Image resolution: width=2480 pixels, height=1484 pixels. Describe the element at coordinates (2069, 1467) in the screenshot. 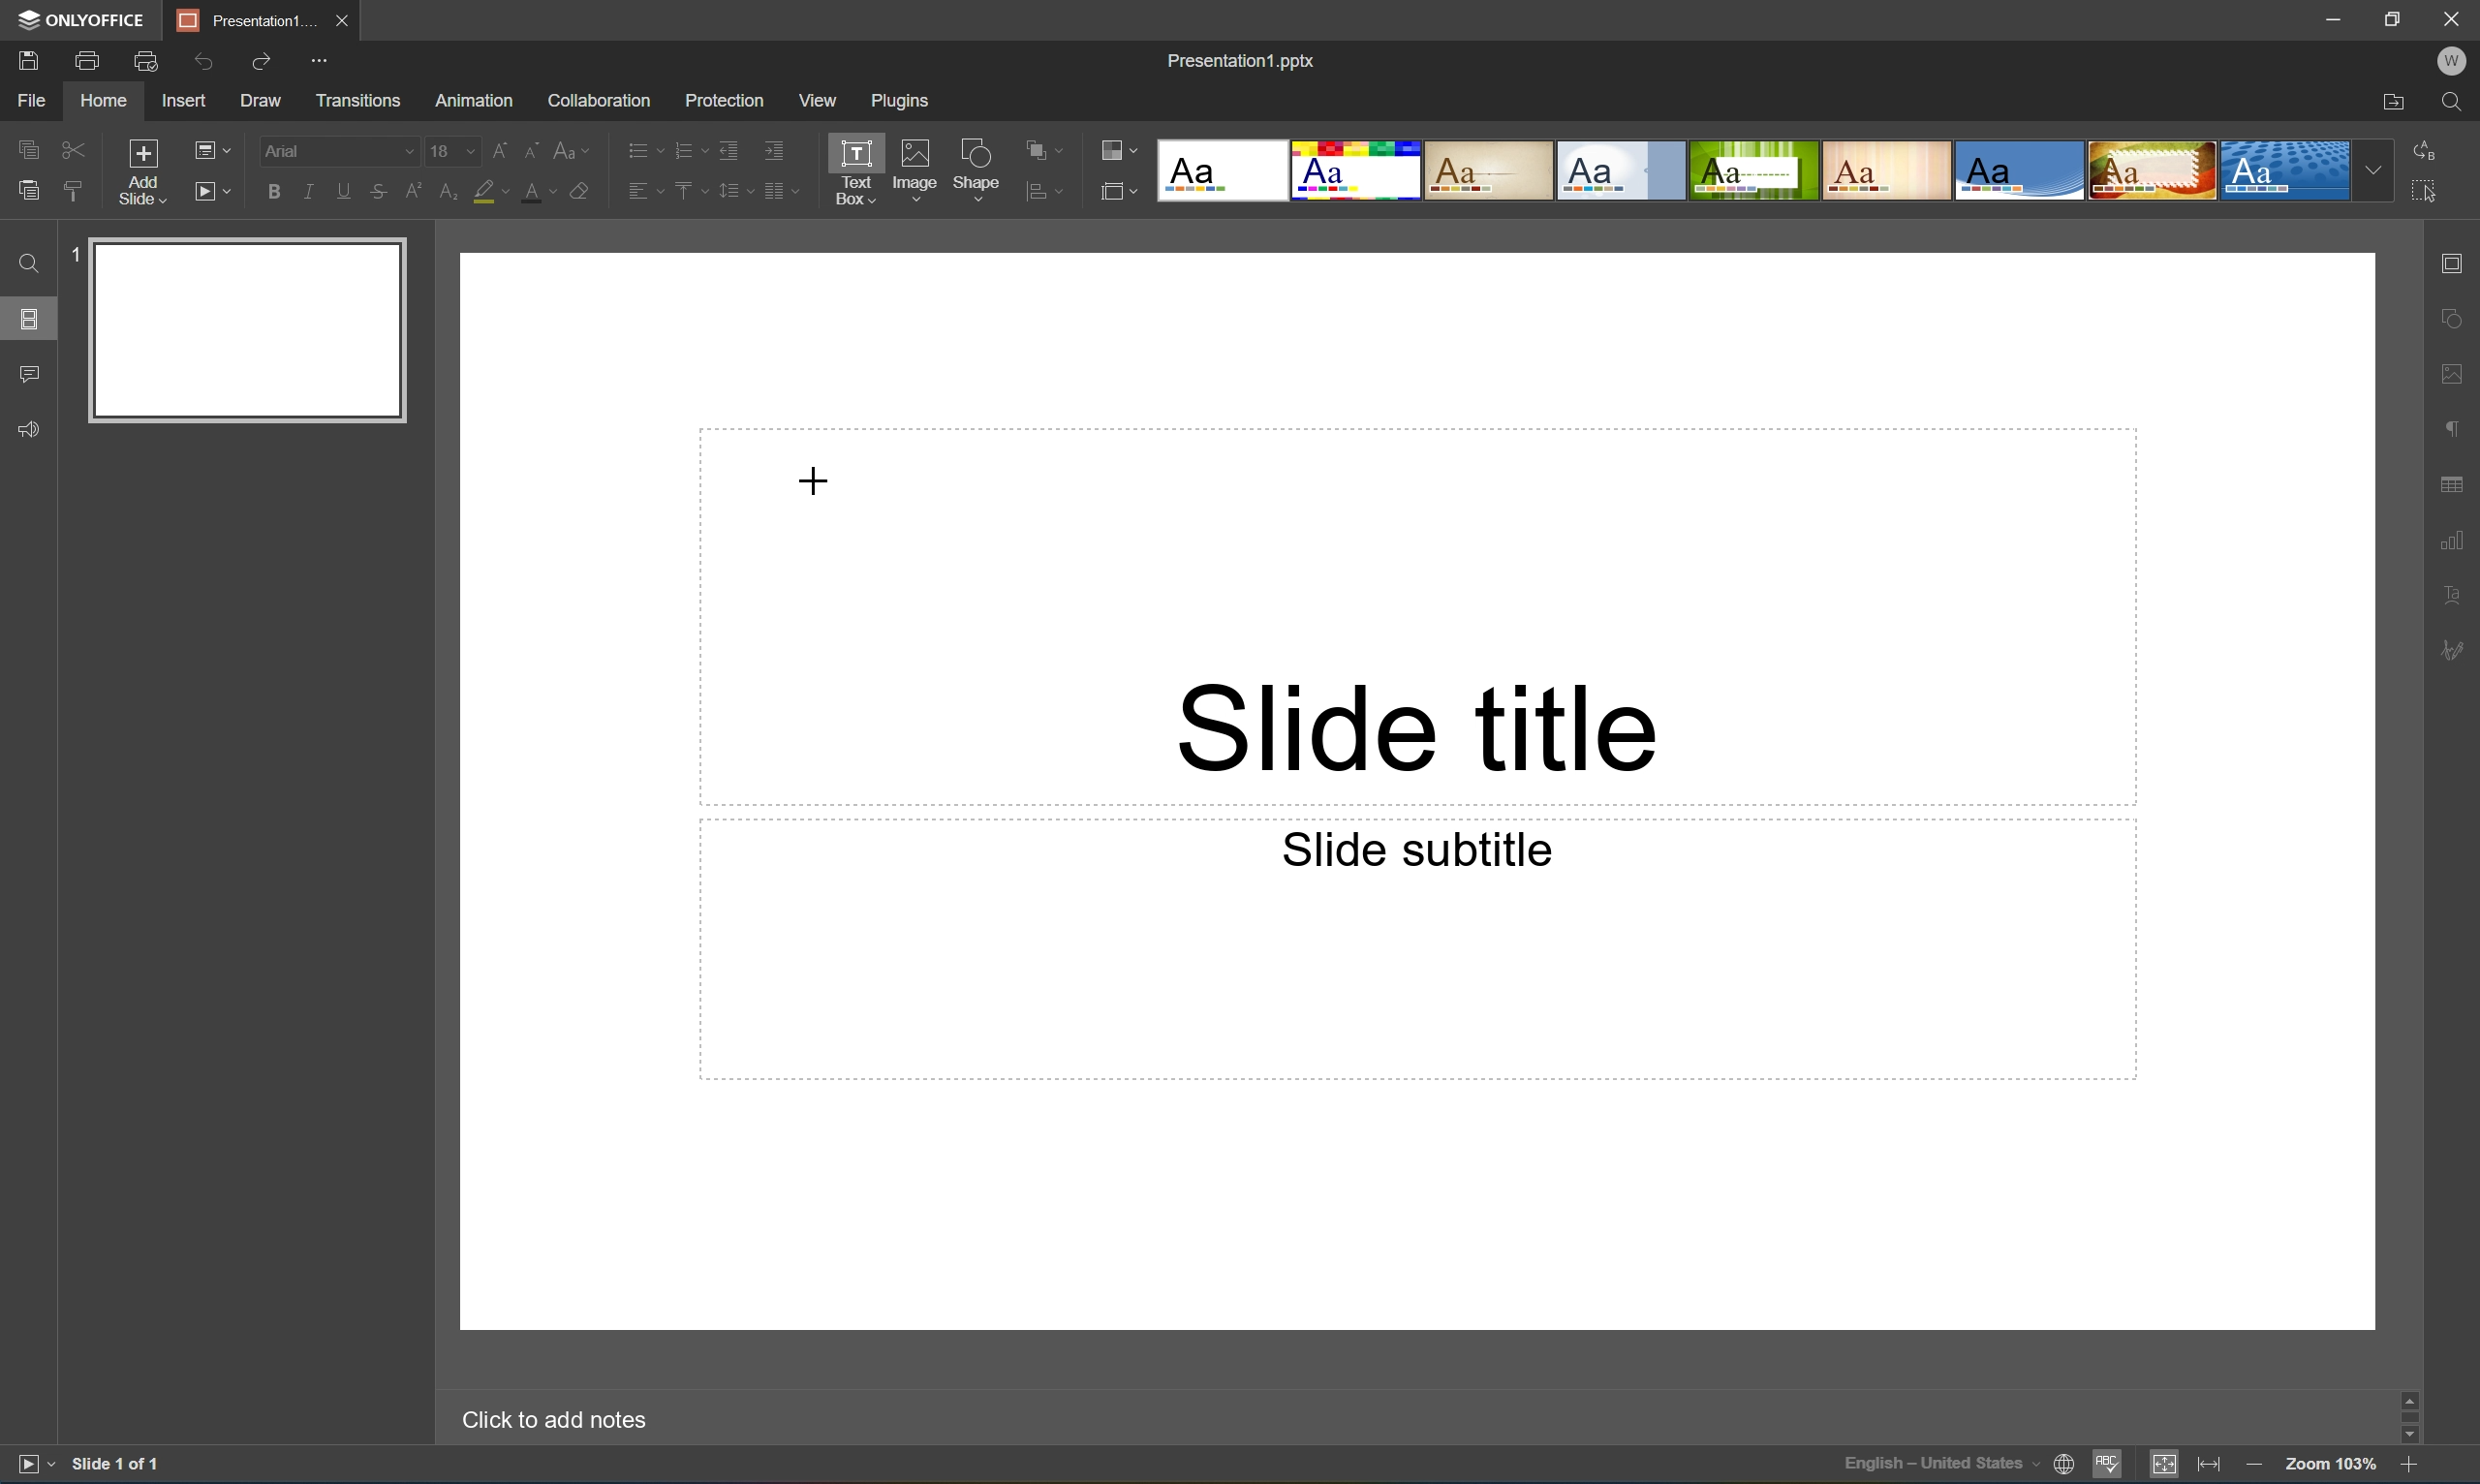

I see `Set document language` at that location.